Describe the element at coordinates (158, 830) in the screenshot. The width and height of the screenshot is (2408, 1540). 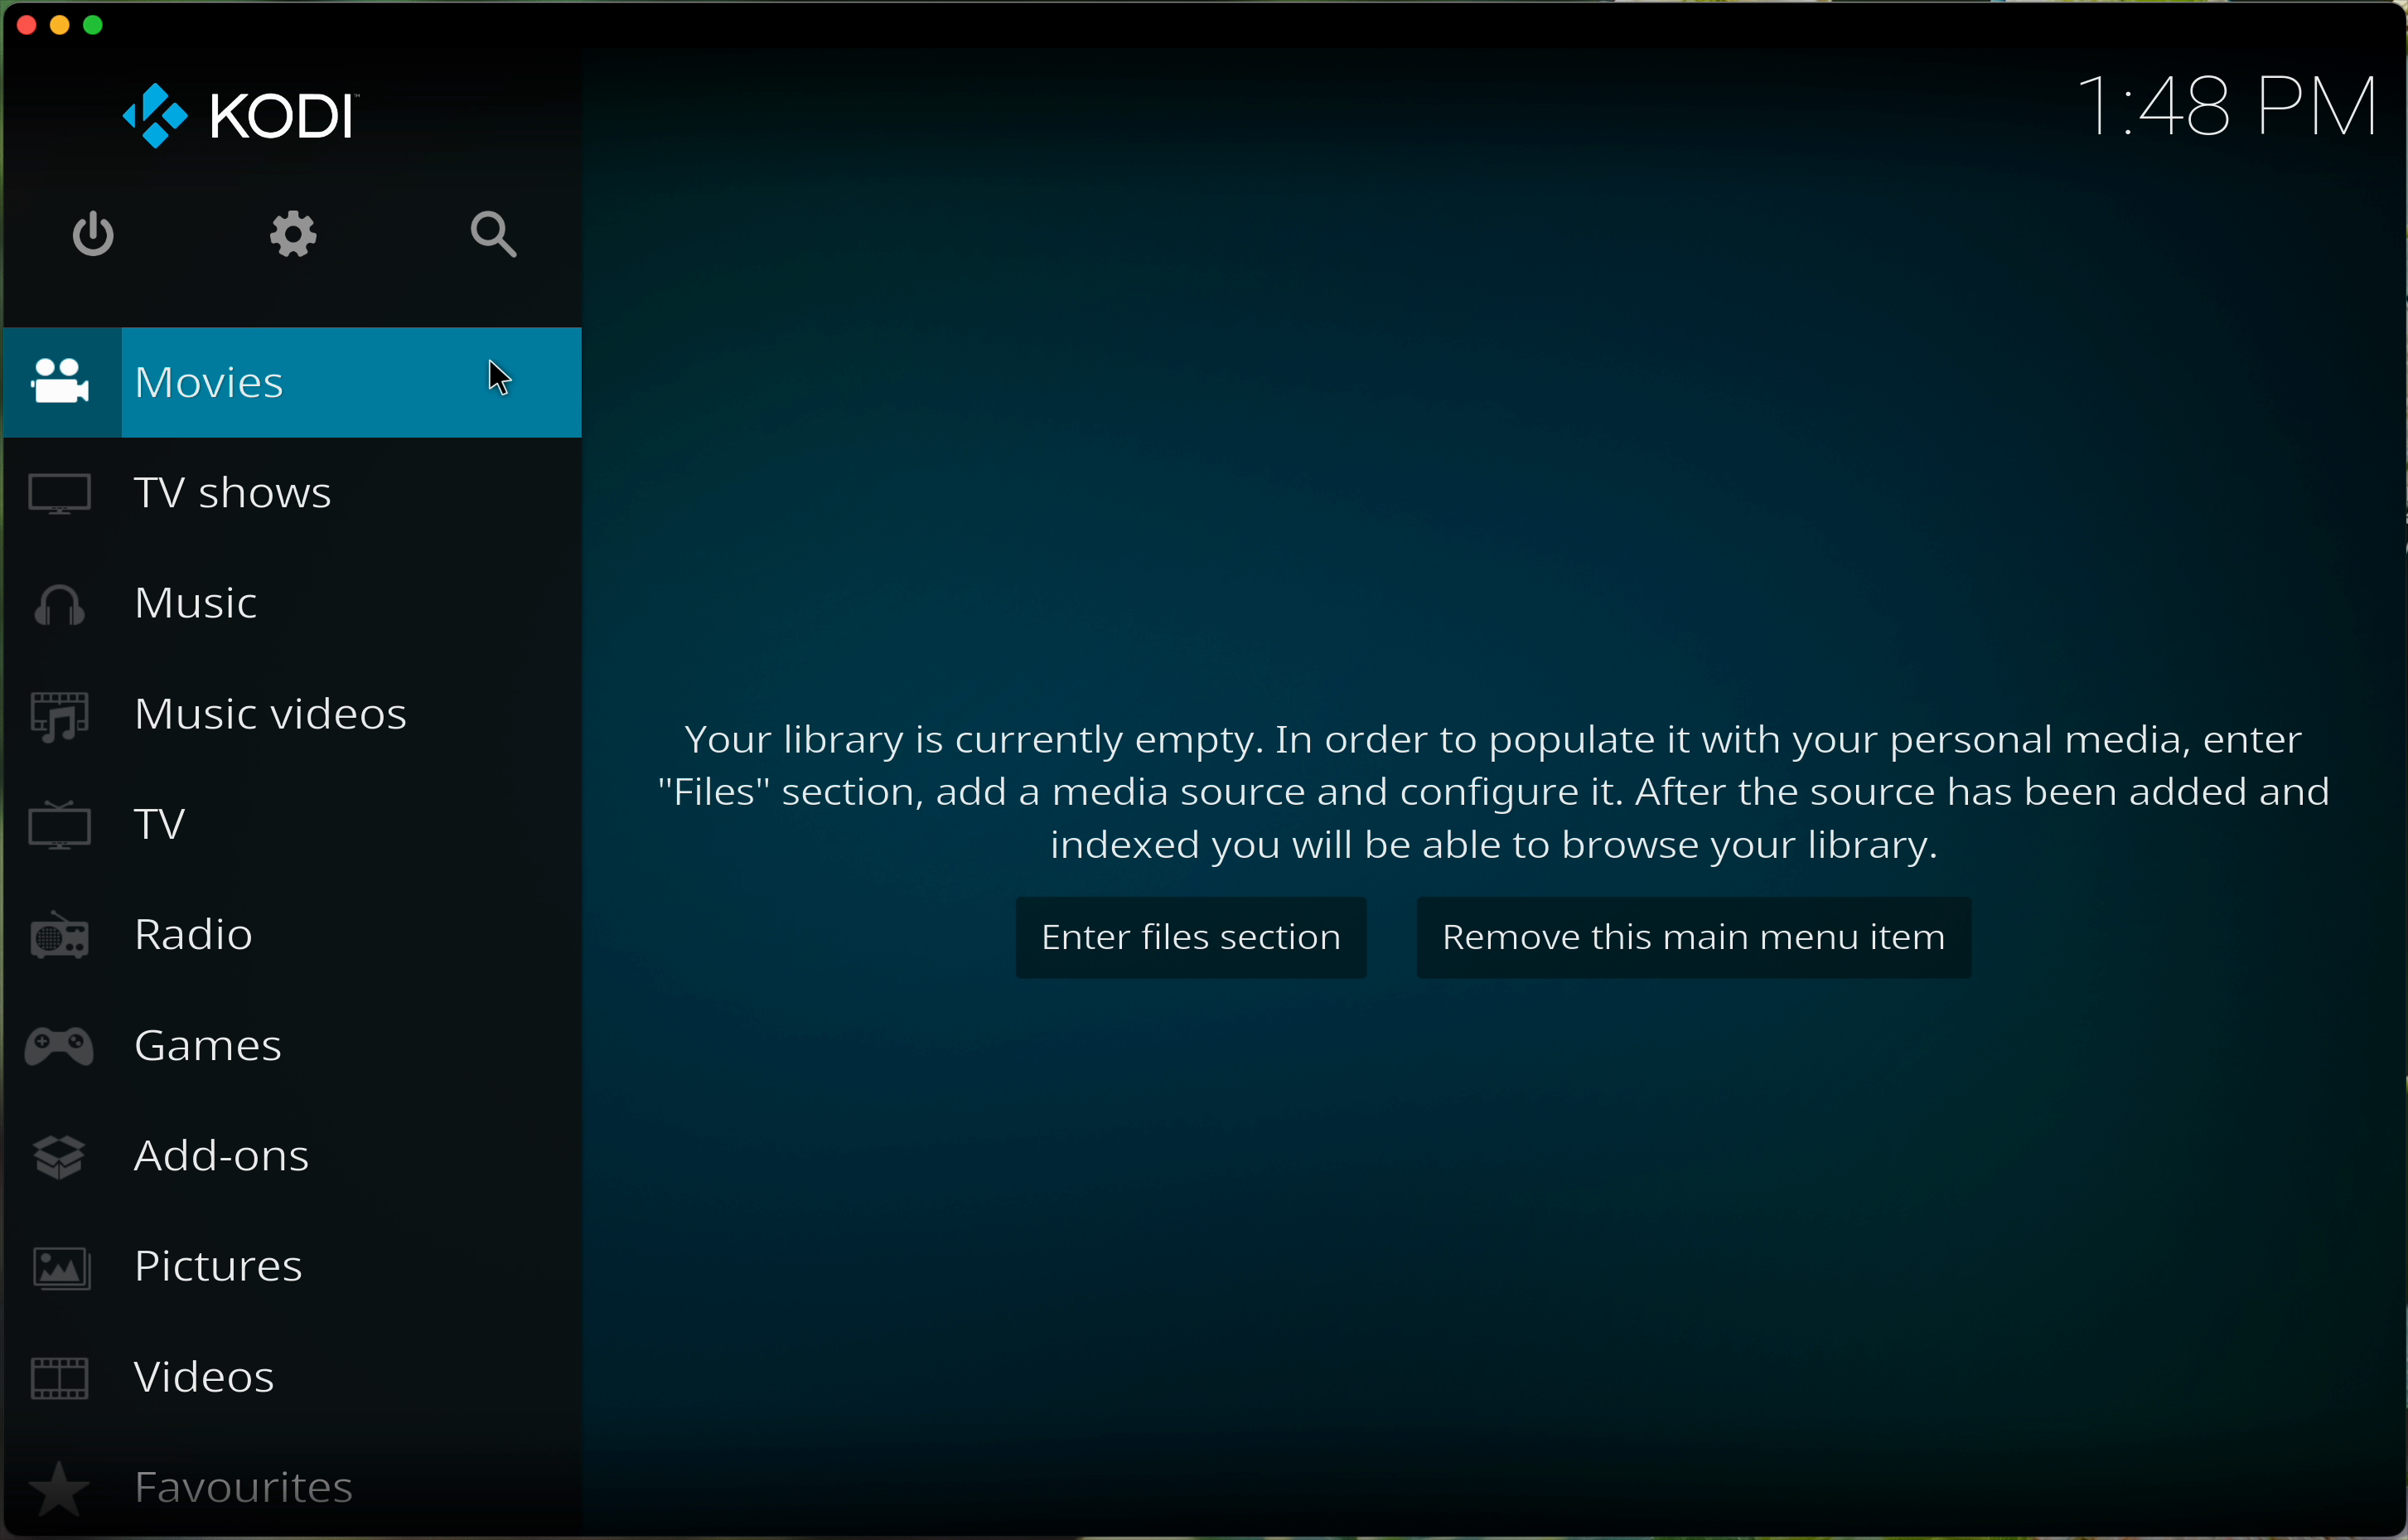
I see `tv` at that location.